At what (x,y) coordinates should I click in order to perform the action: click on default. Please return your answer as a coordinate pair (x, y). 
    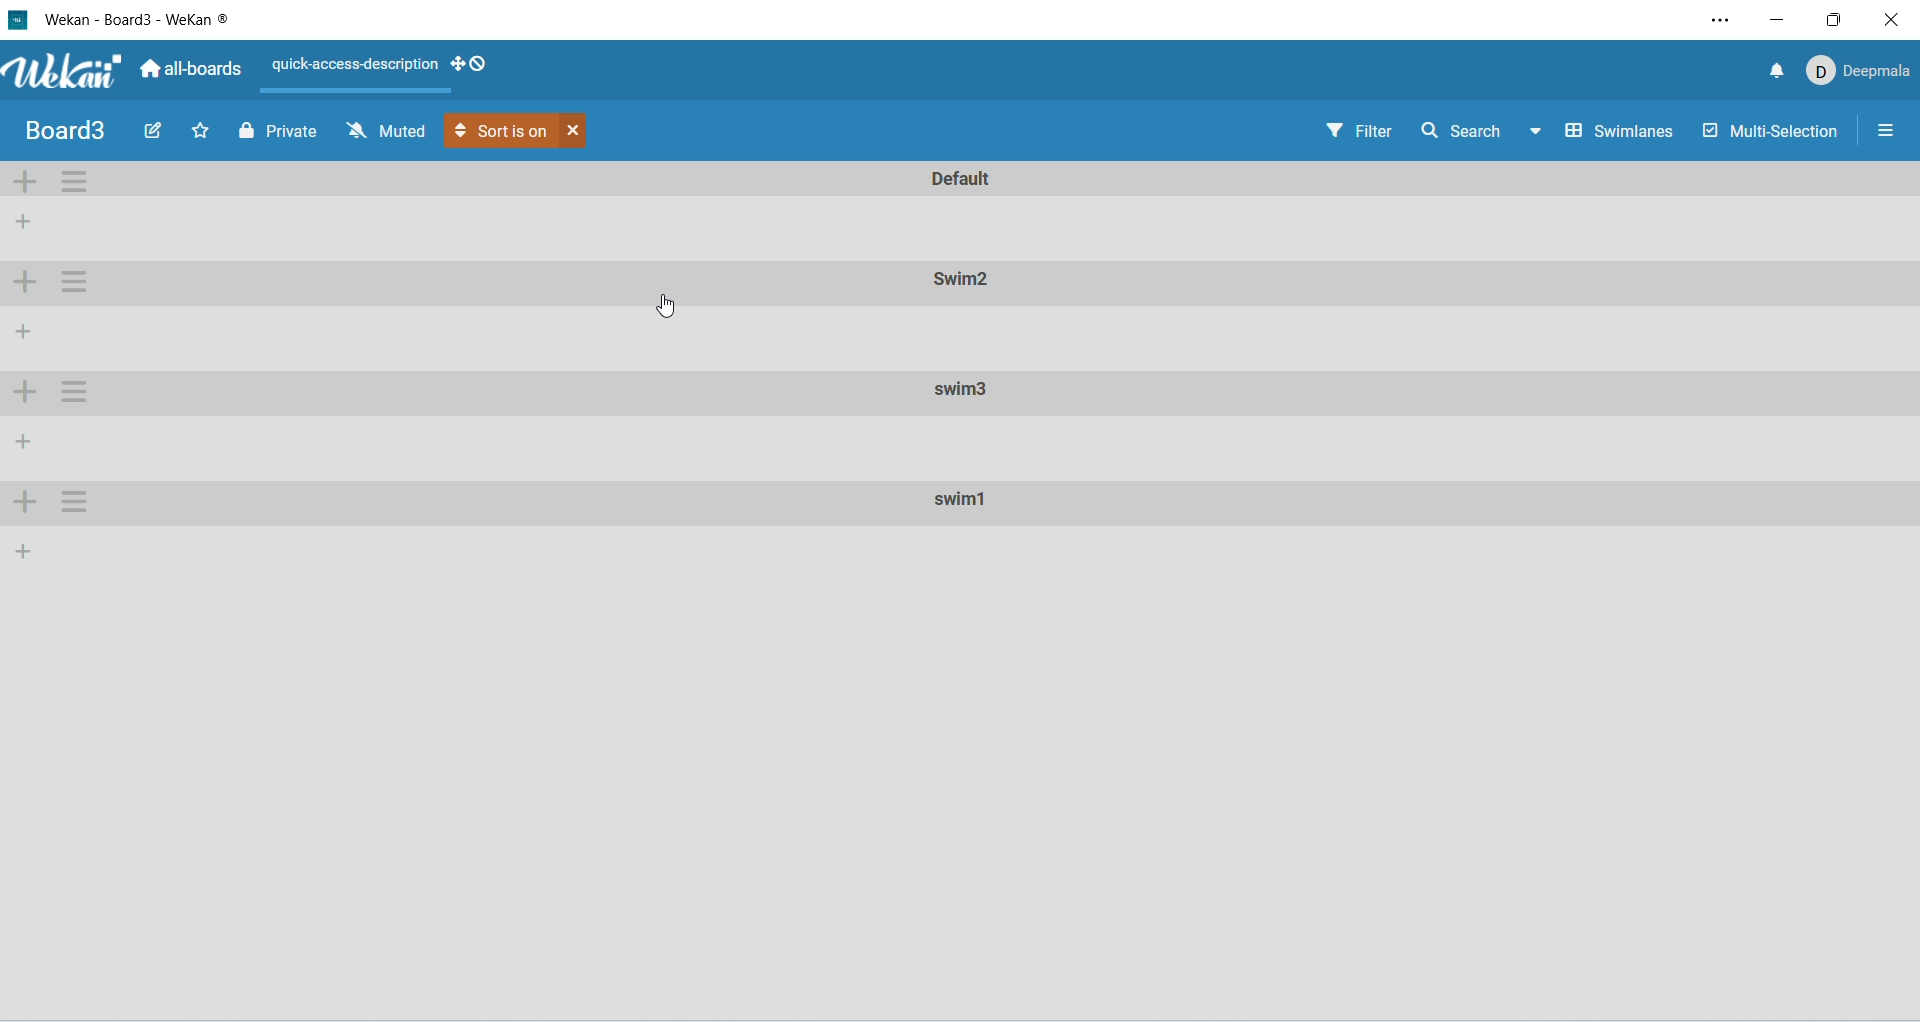
    Looking at the image, I should click on (965, 178).